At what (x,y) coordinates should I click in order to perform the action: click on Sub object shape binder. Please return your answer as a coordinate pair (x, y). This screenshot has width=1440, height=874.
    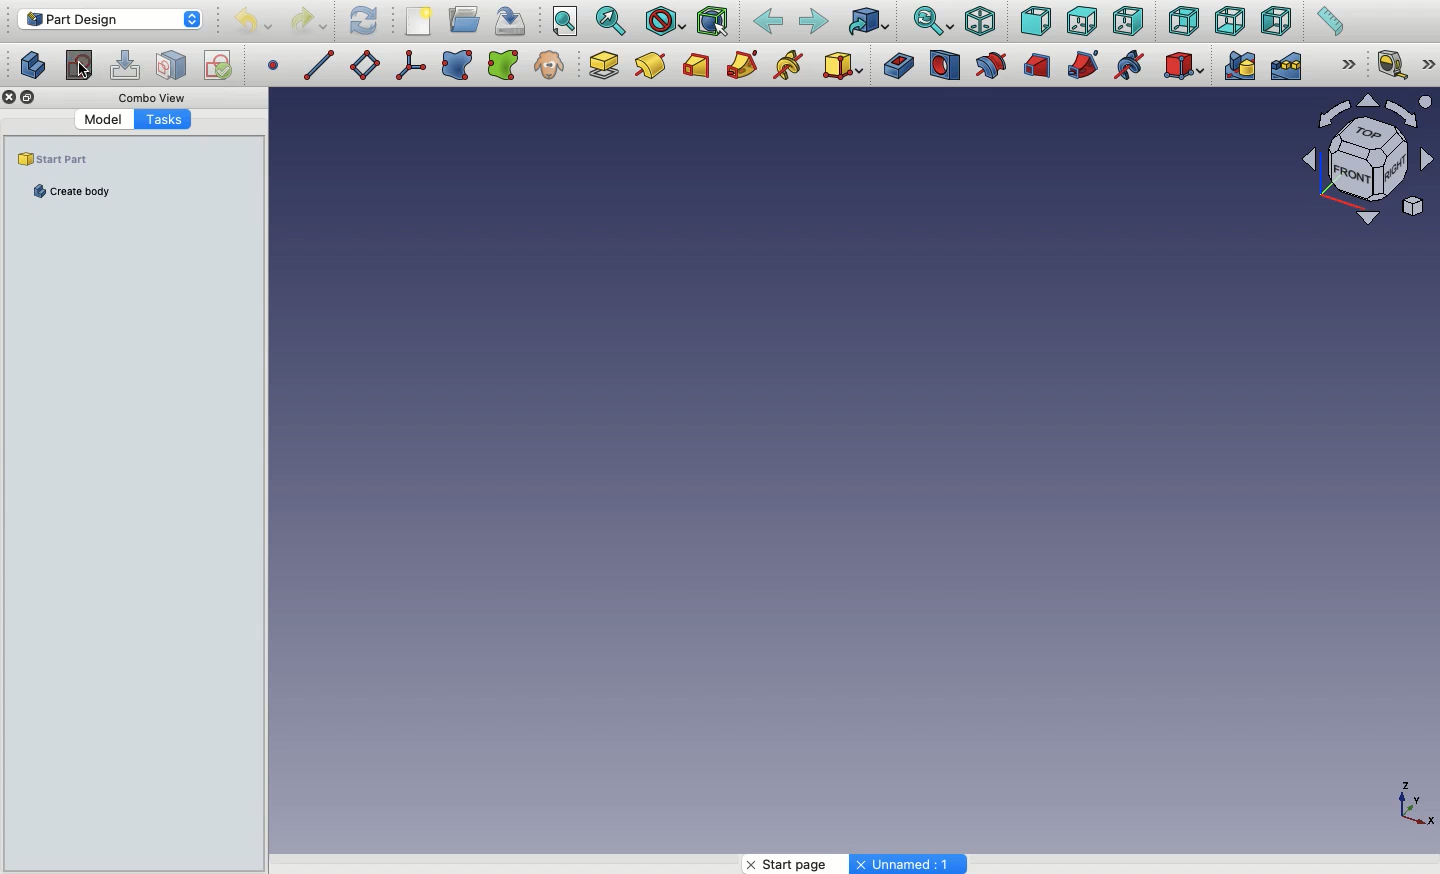
    Looking at the image, I should click on (503, 66).